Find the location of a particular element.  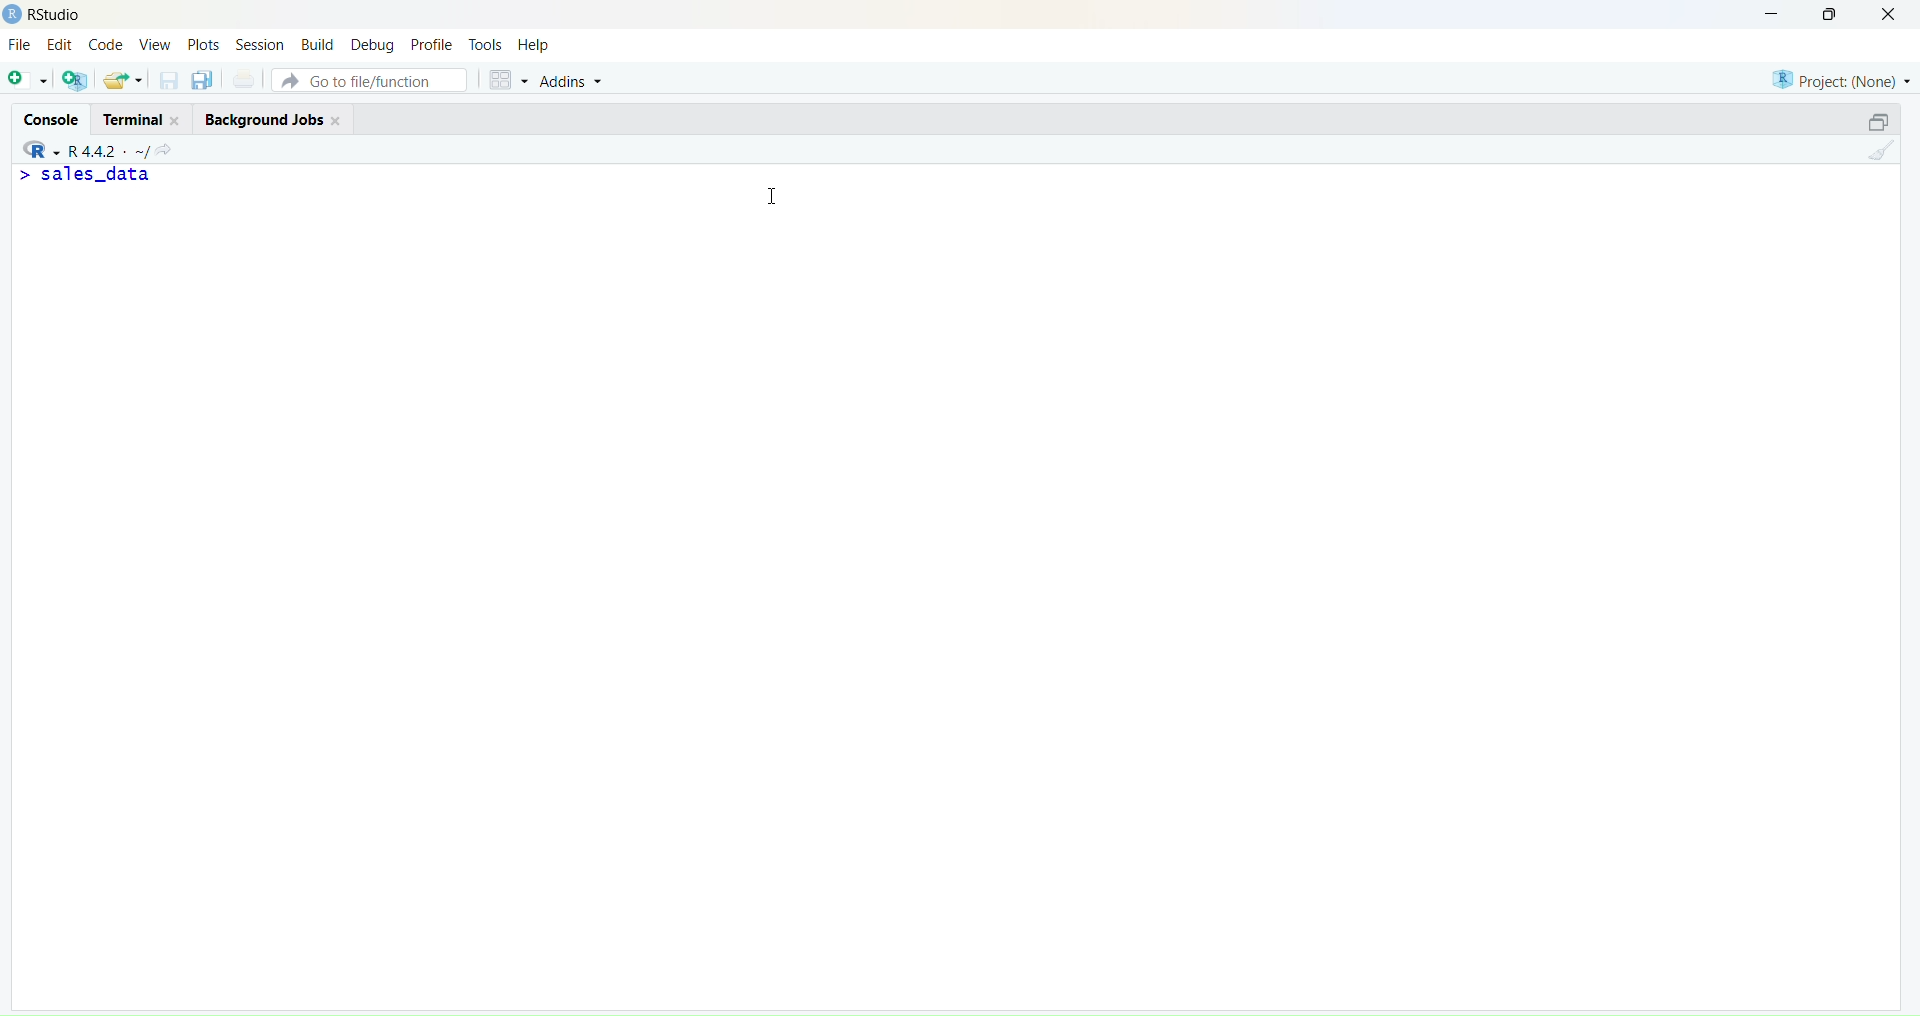

print is located at coordinates (244, 82).